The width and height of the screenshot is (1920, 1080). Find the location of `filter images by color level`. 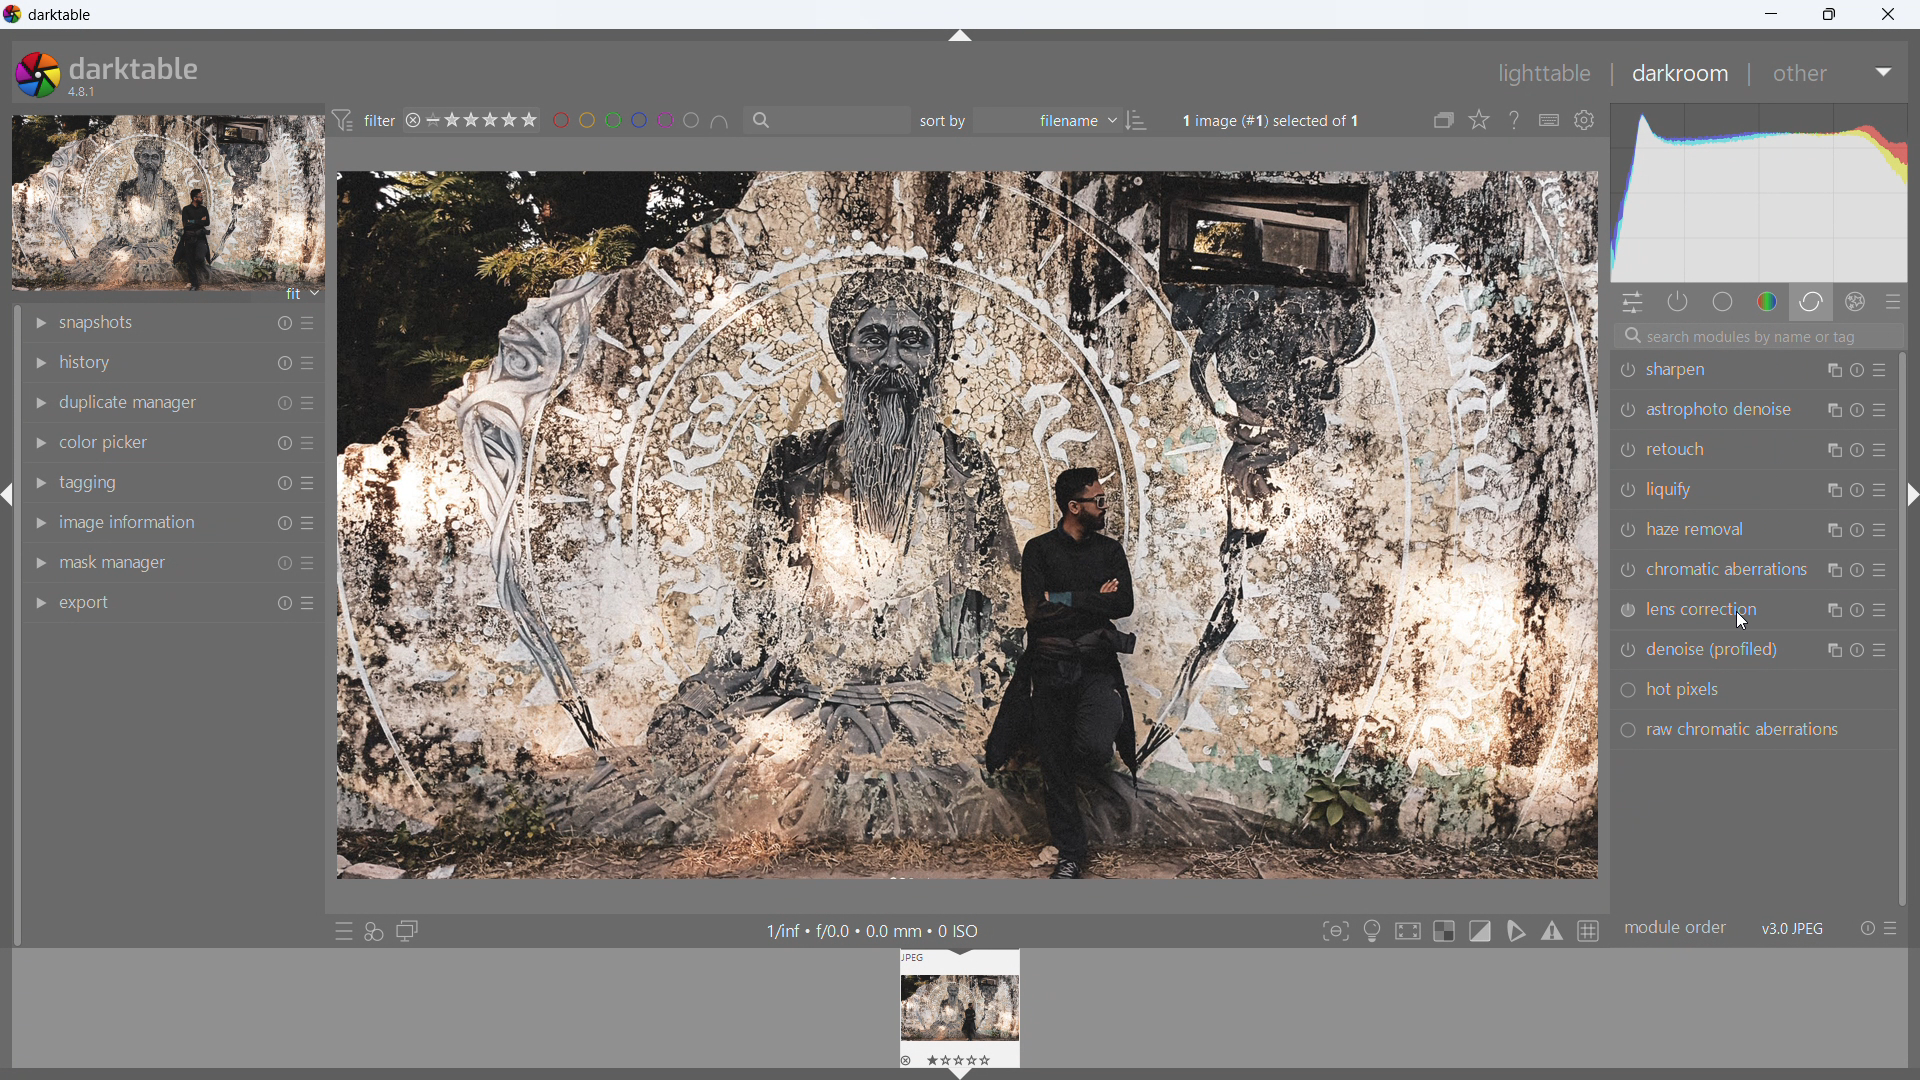

filter images by color level is located at coordinates (640, 121).